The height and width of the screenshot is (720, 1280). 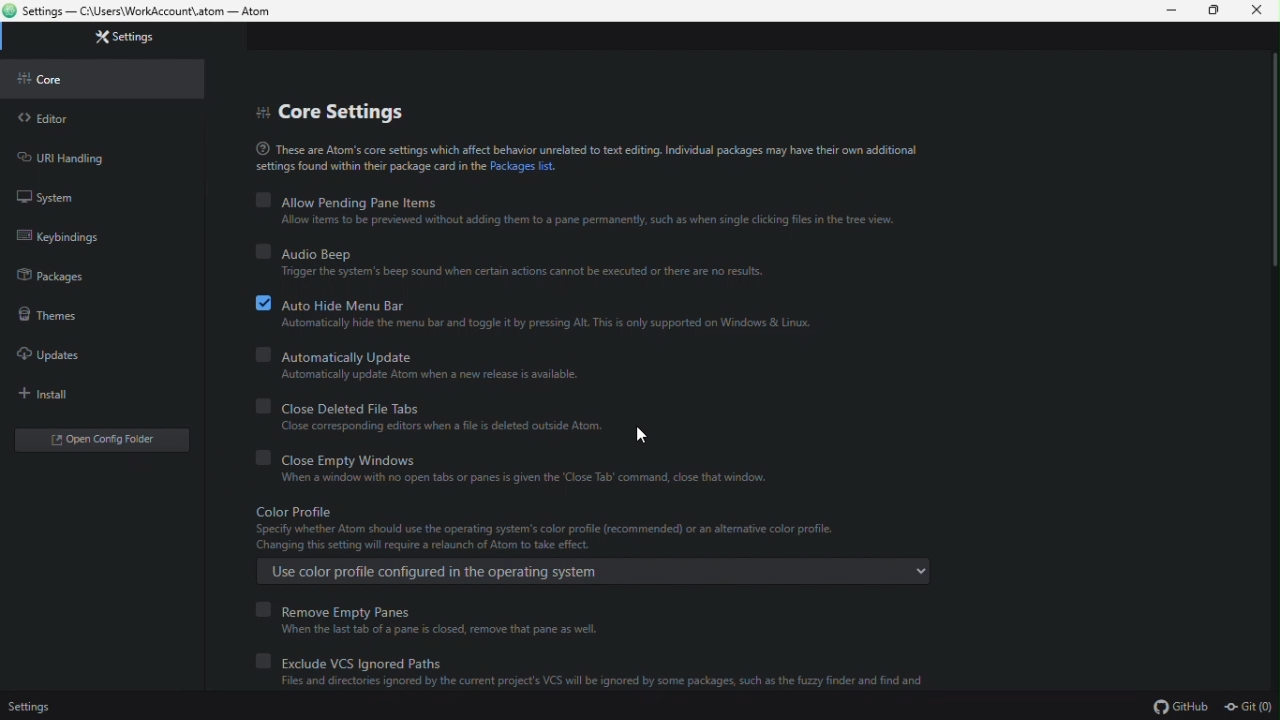 What do you see at coordinates (1172, 10) in the screenshot?
I see `Minimize` at bounding box center [1172, 10].